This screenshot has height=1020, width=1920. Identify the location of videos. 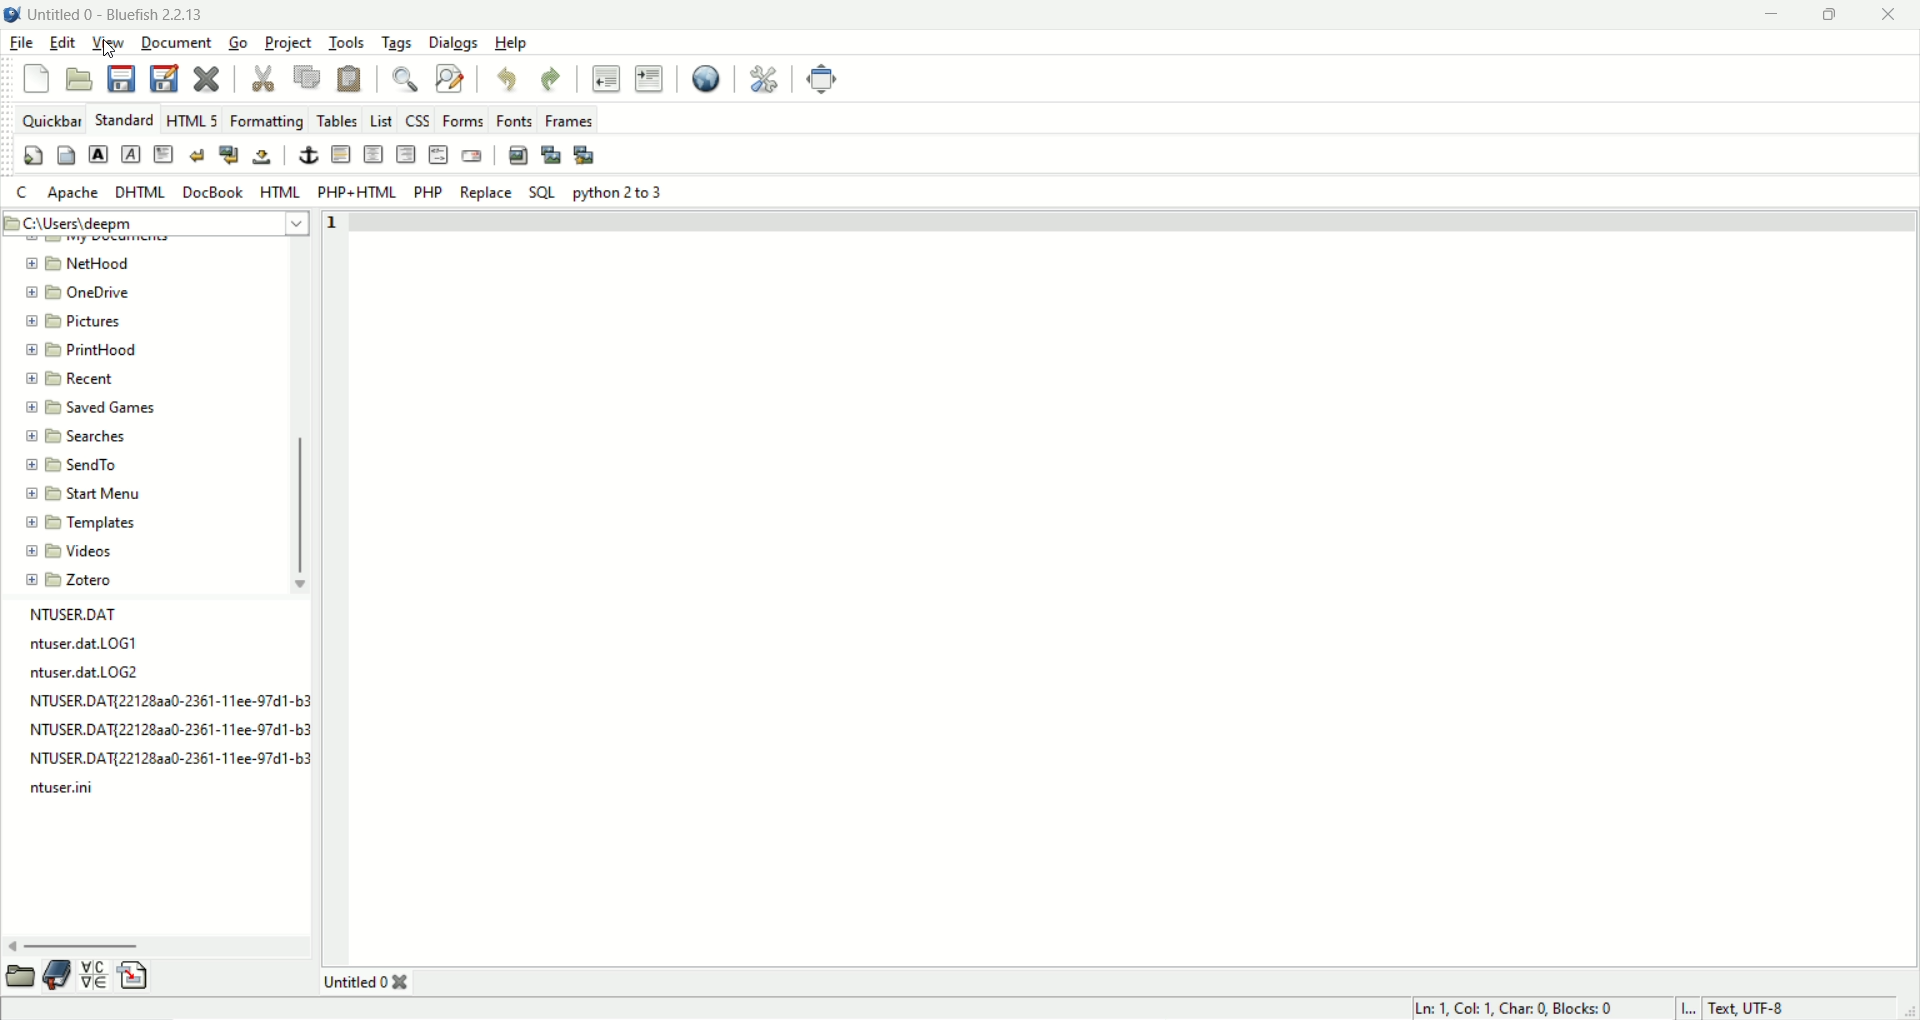
(71, 552).